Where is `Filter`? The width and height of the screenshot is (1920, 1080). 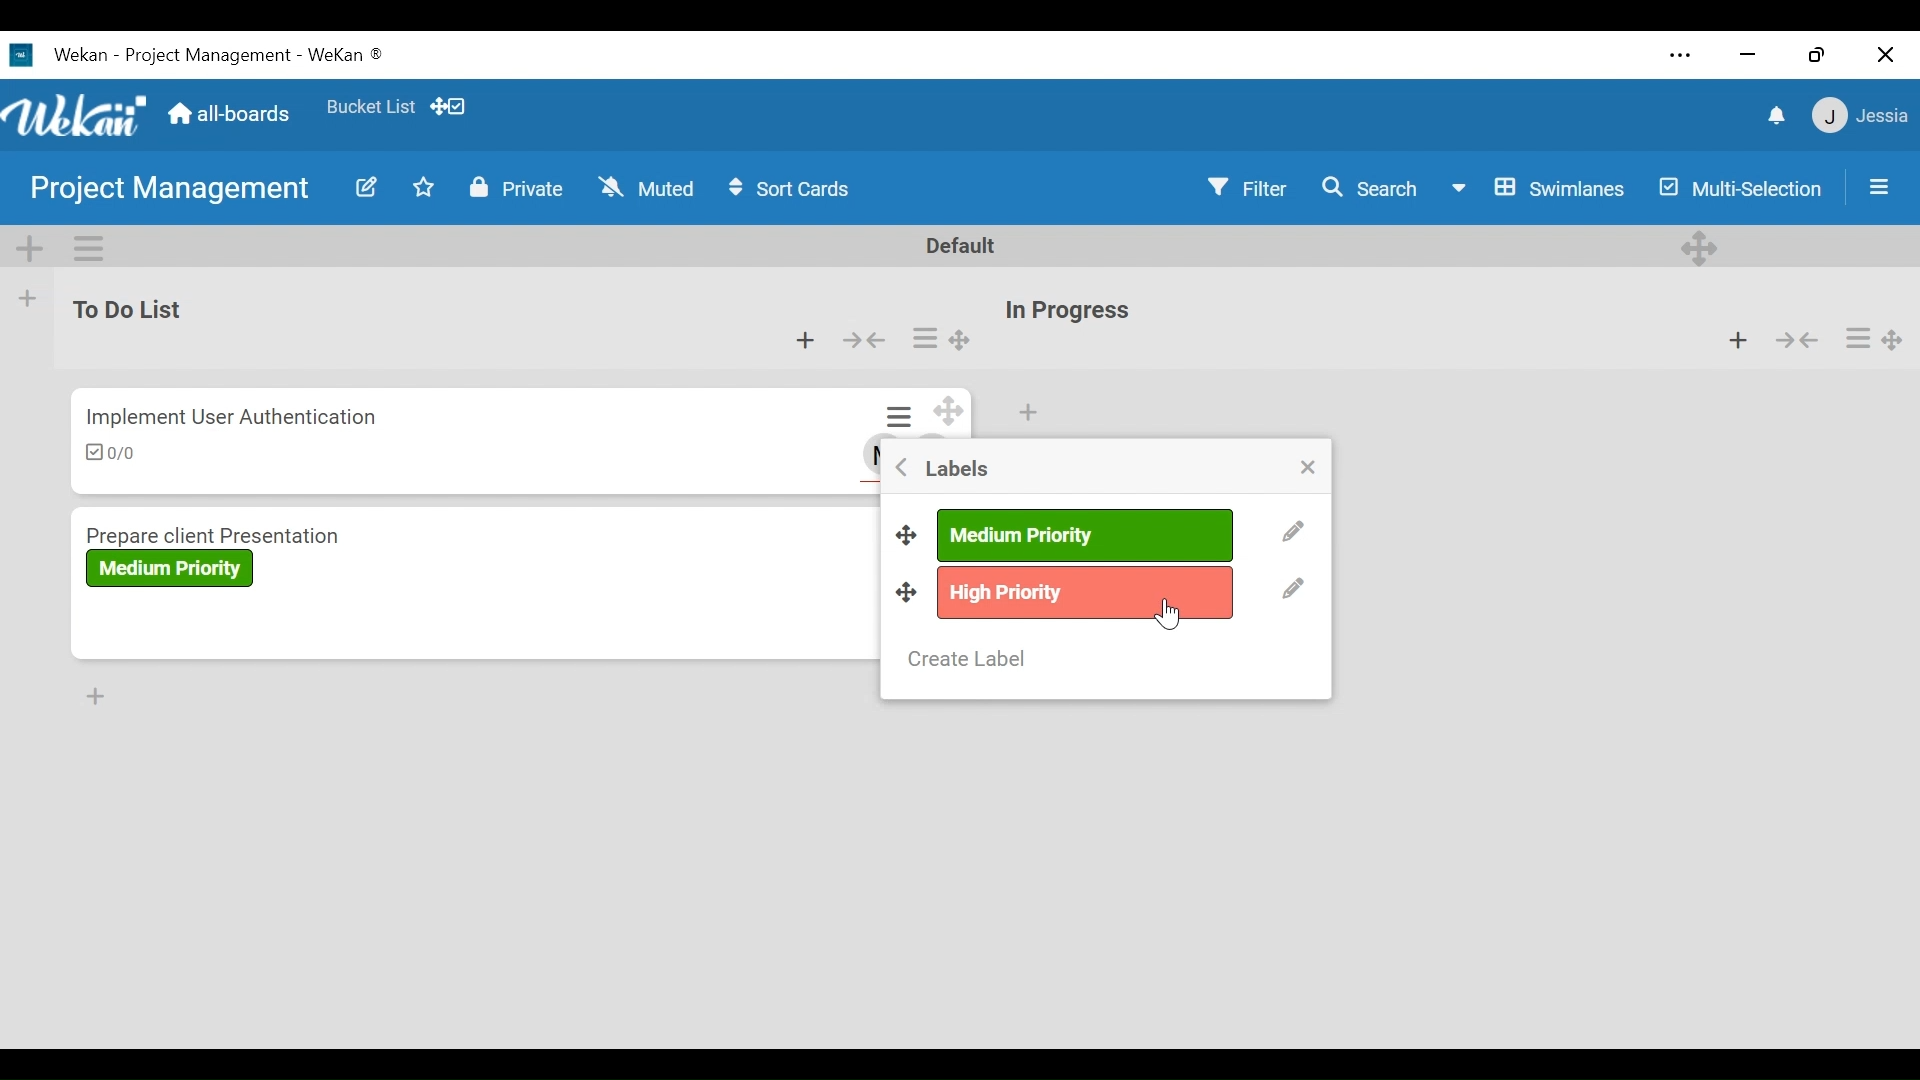 Filter is located at coordinates (1243, 188).